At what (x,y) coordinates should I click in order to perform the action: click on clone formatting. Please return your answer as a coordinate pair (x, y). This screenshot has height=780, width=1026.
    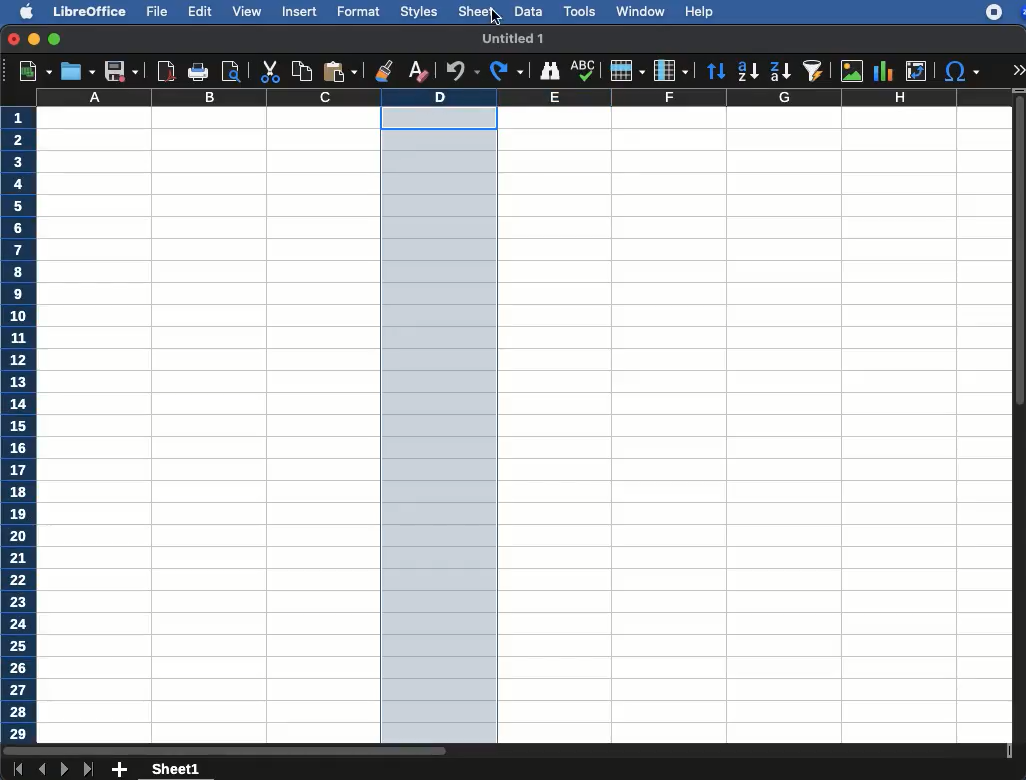
    Looking at the image, I should click on (383, 70).